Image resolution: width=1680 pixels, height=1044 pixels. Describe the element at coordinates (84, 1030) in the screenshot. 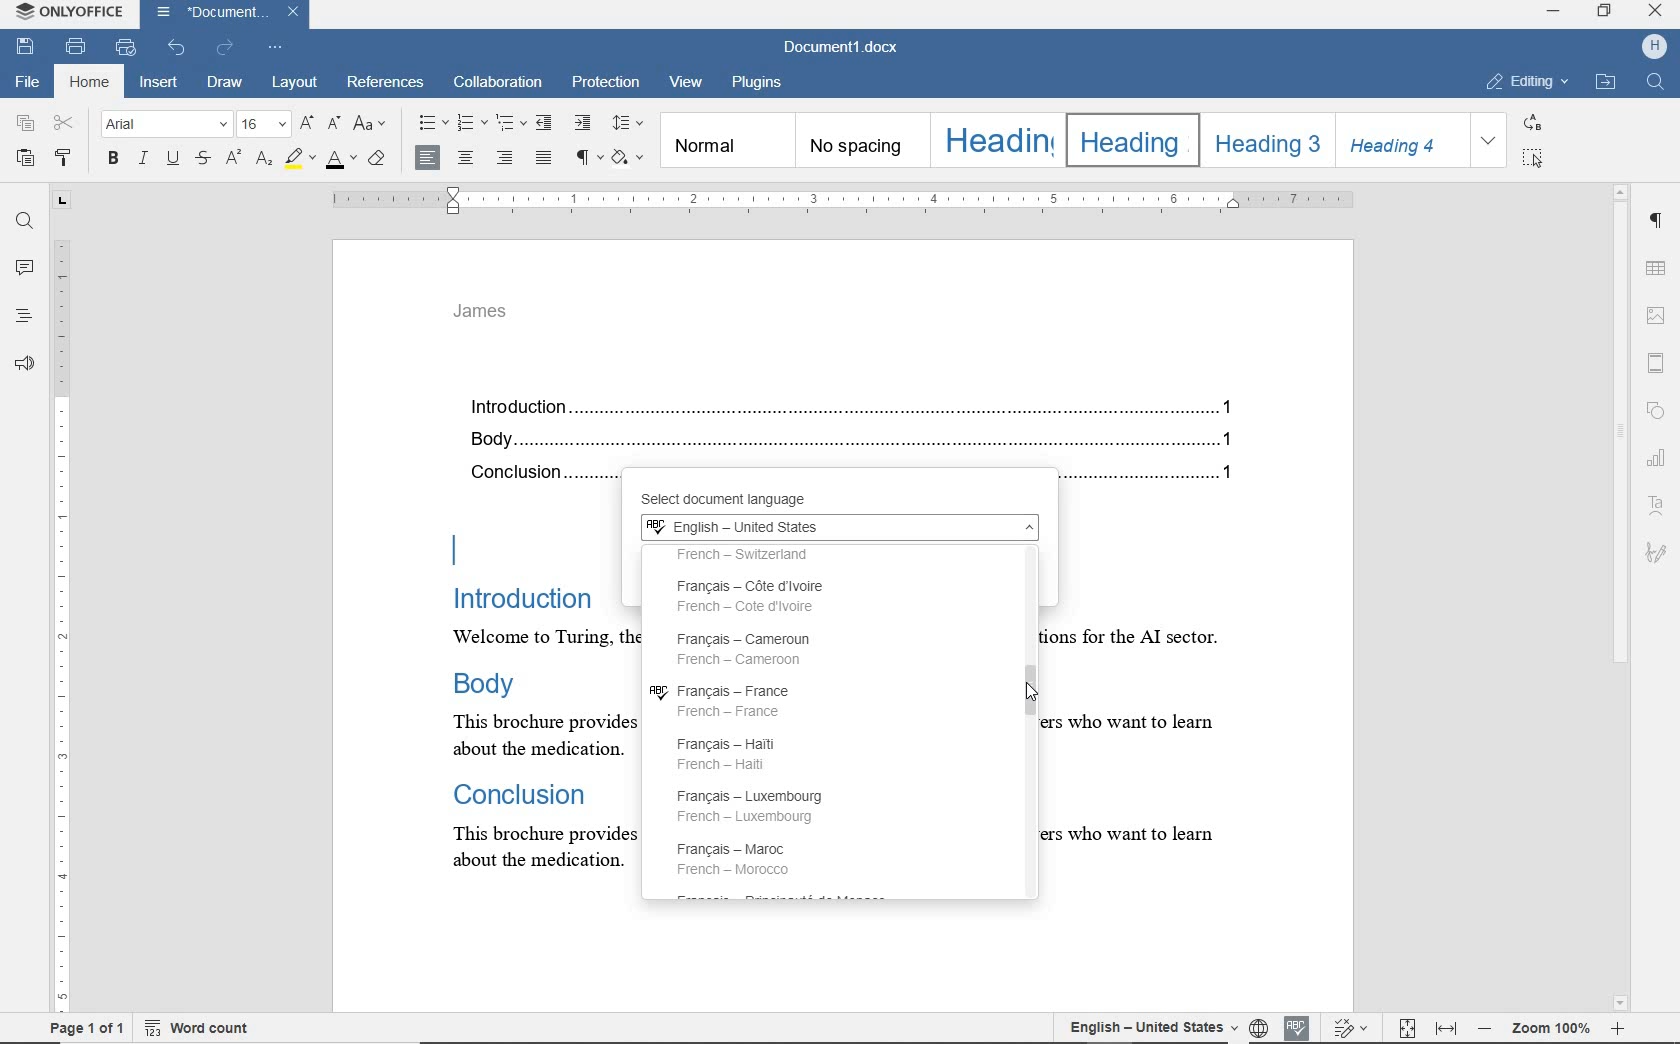

I see `page 1 of 1` at that location.